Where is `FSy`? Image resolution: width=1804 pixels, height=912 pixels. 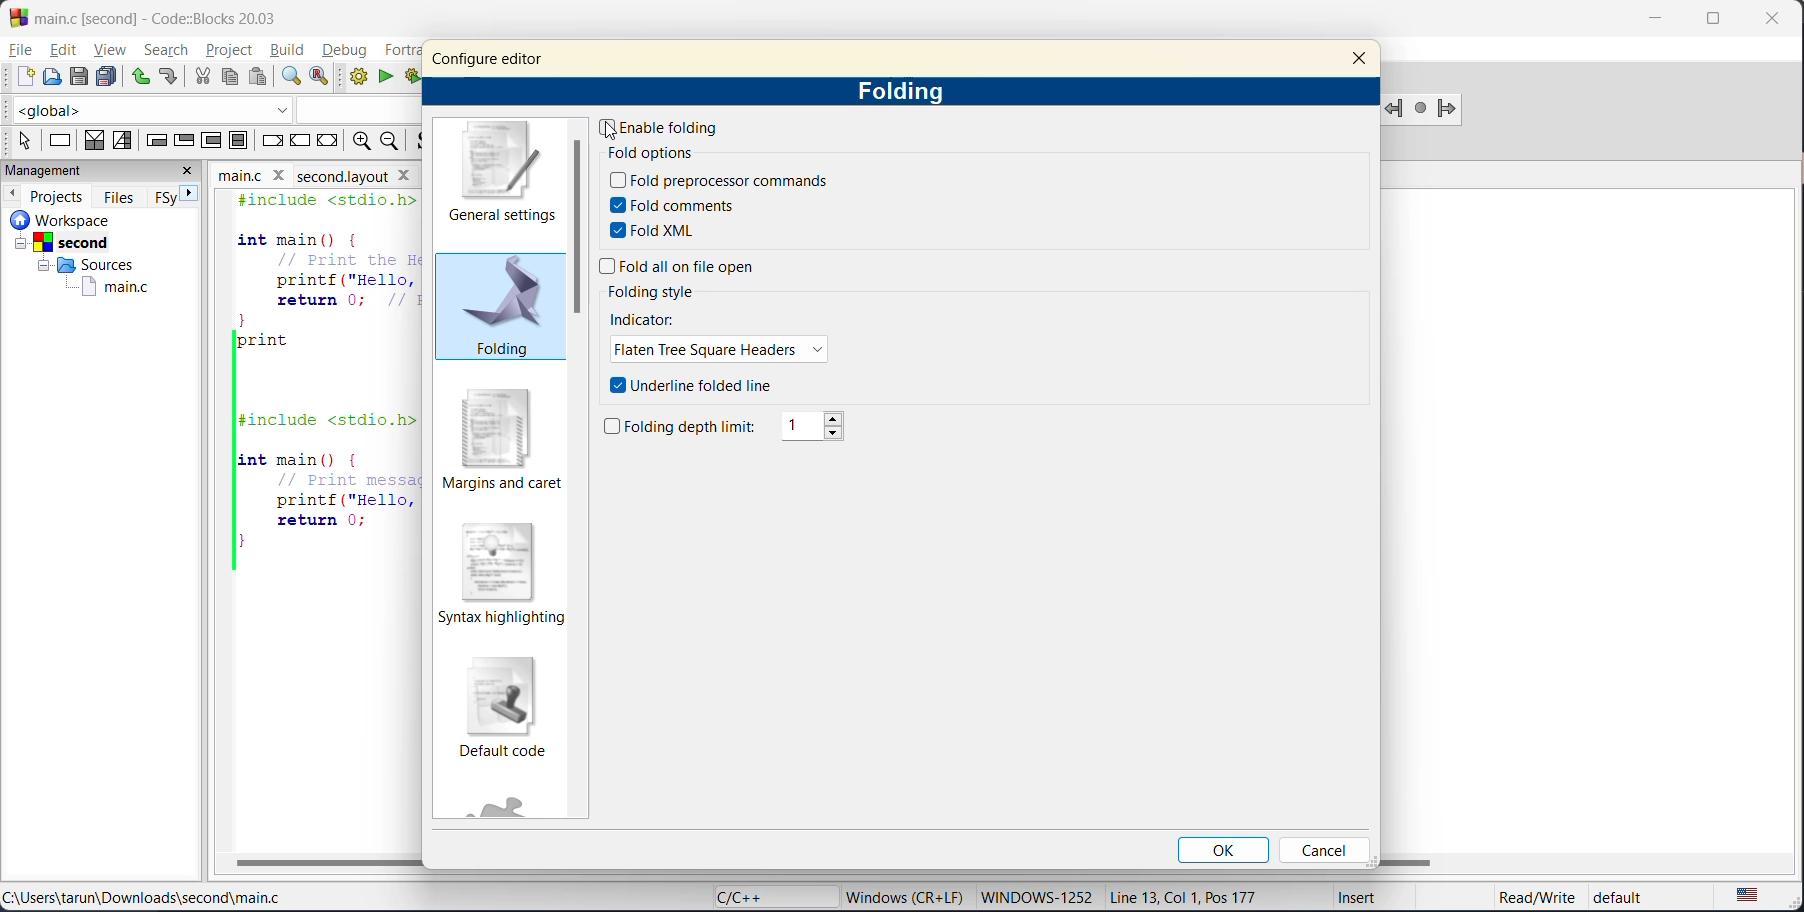
FSy is located at coordinates (167, 196).